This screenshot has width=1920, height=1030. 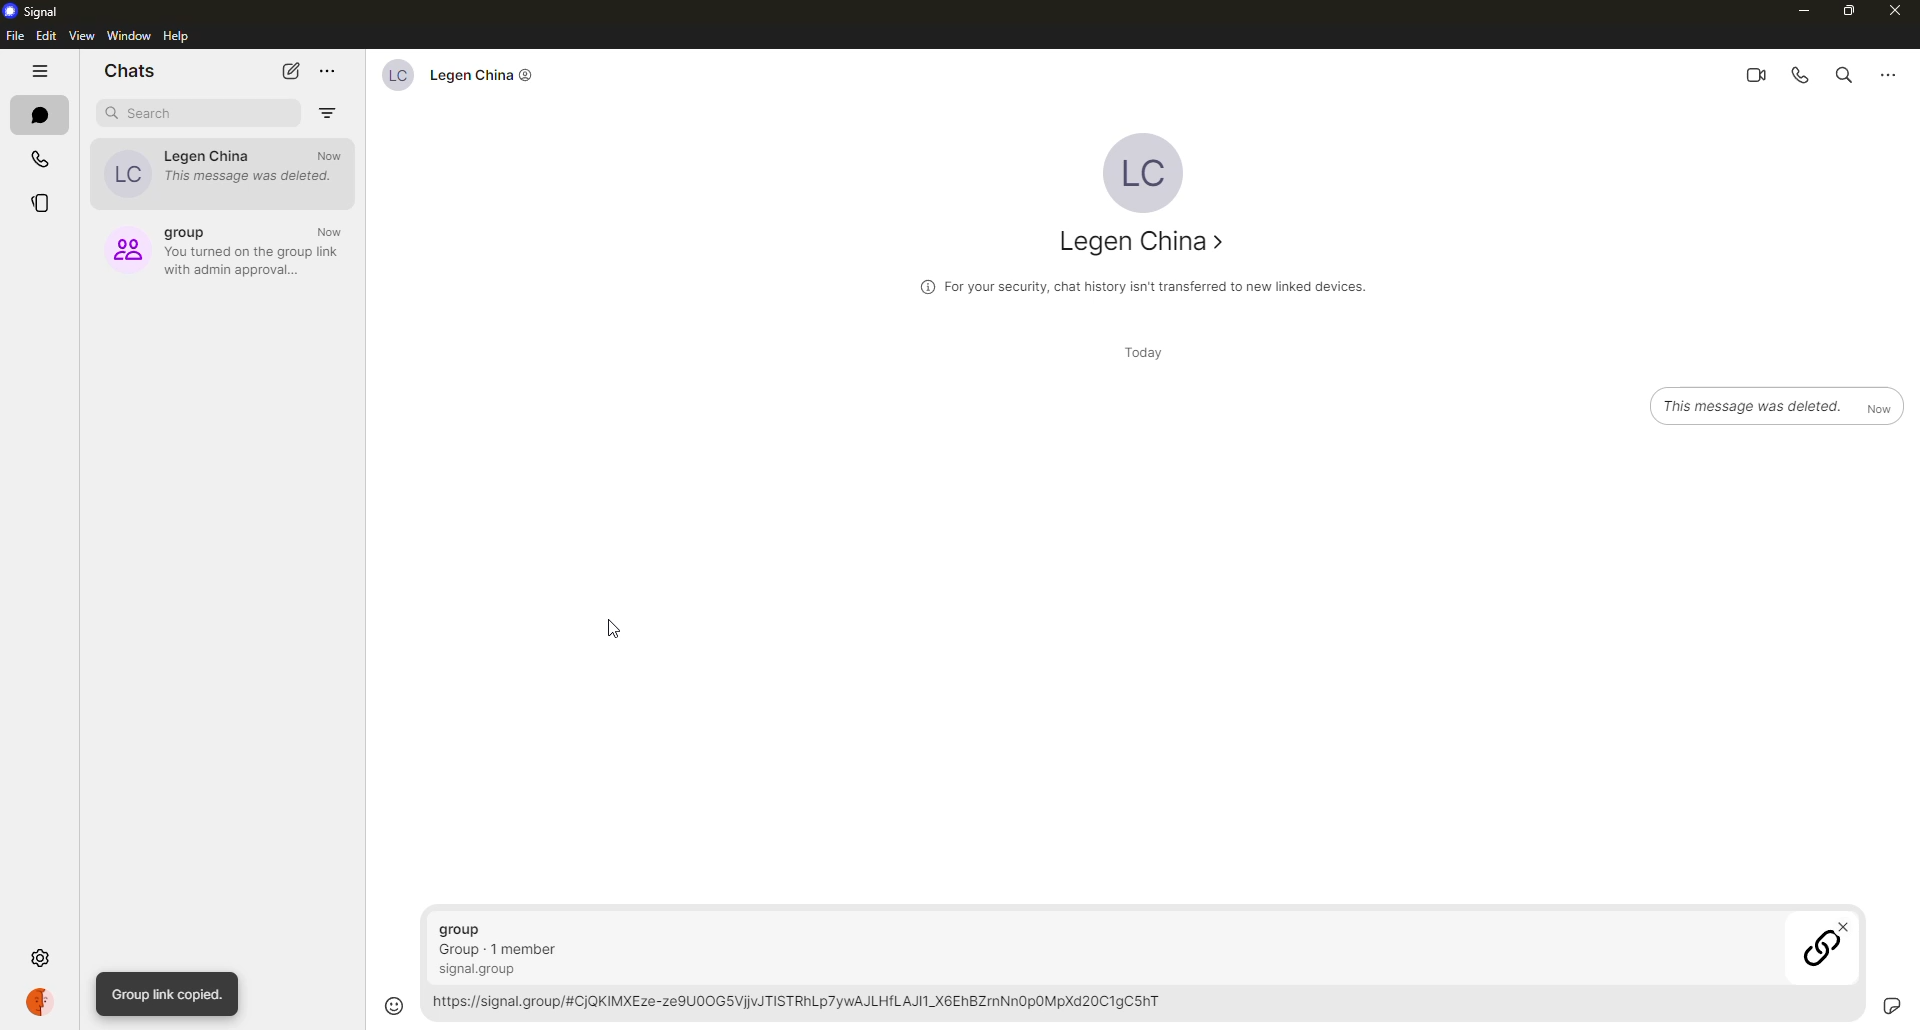 What do you see at coordinates (1750, 74) in the screenshot?
I see `video` at bounding box center [1750, 74].